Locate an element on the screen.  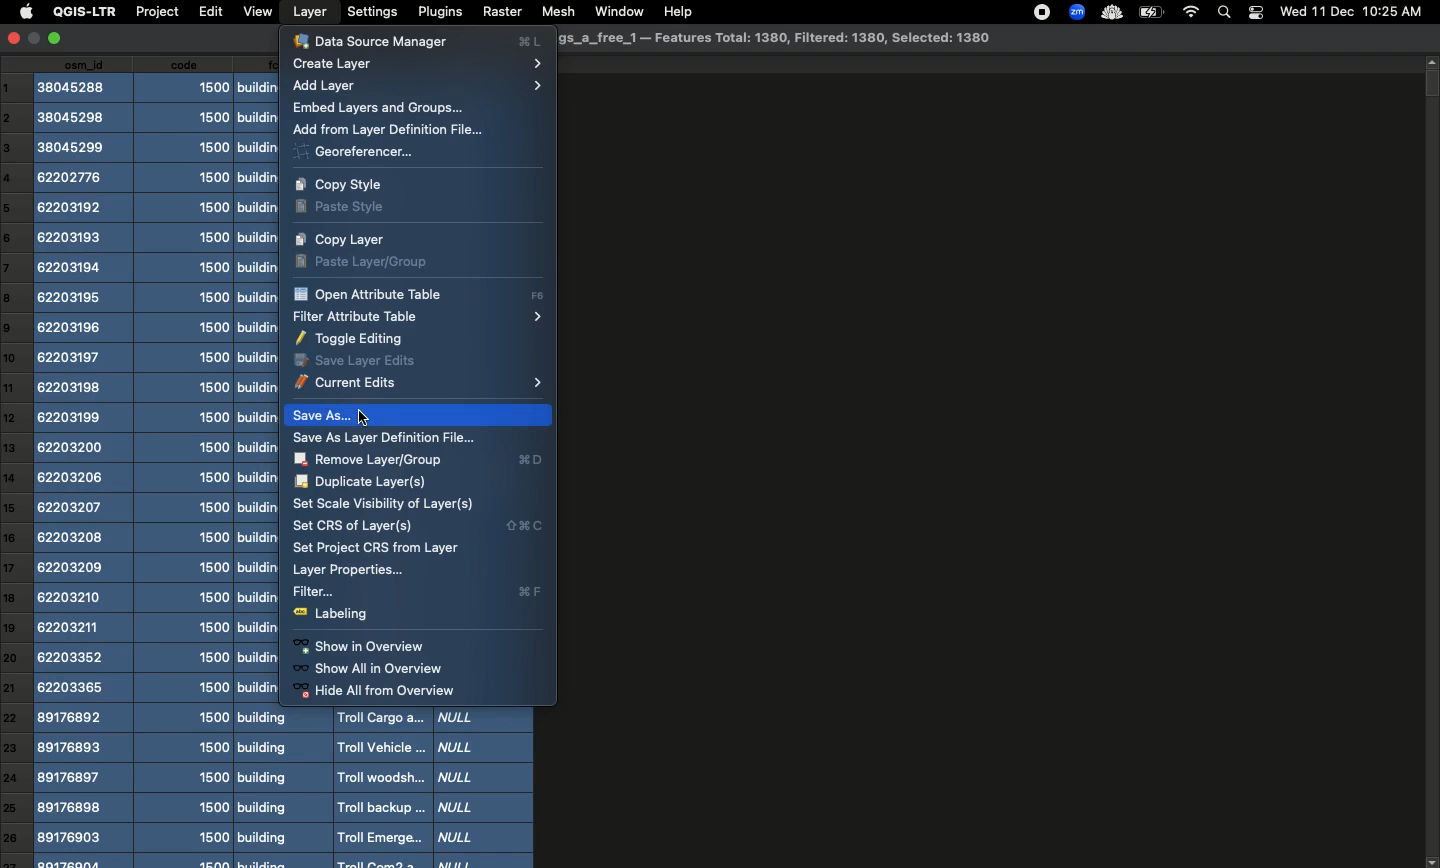
Type is located at coordinates (486, 788).